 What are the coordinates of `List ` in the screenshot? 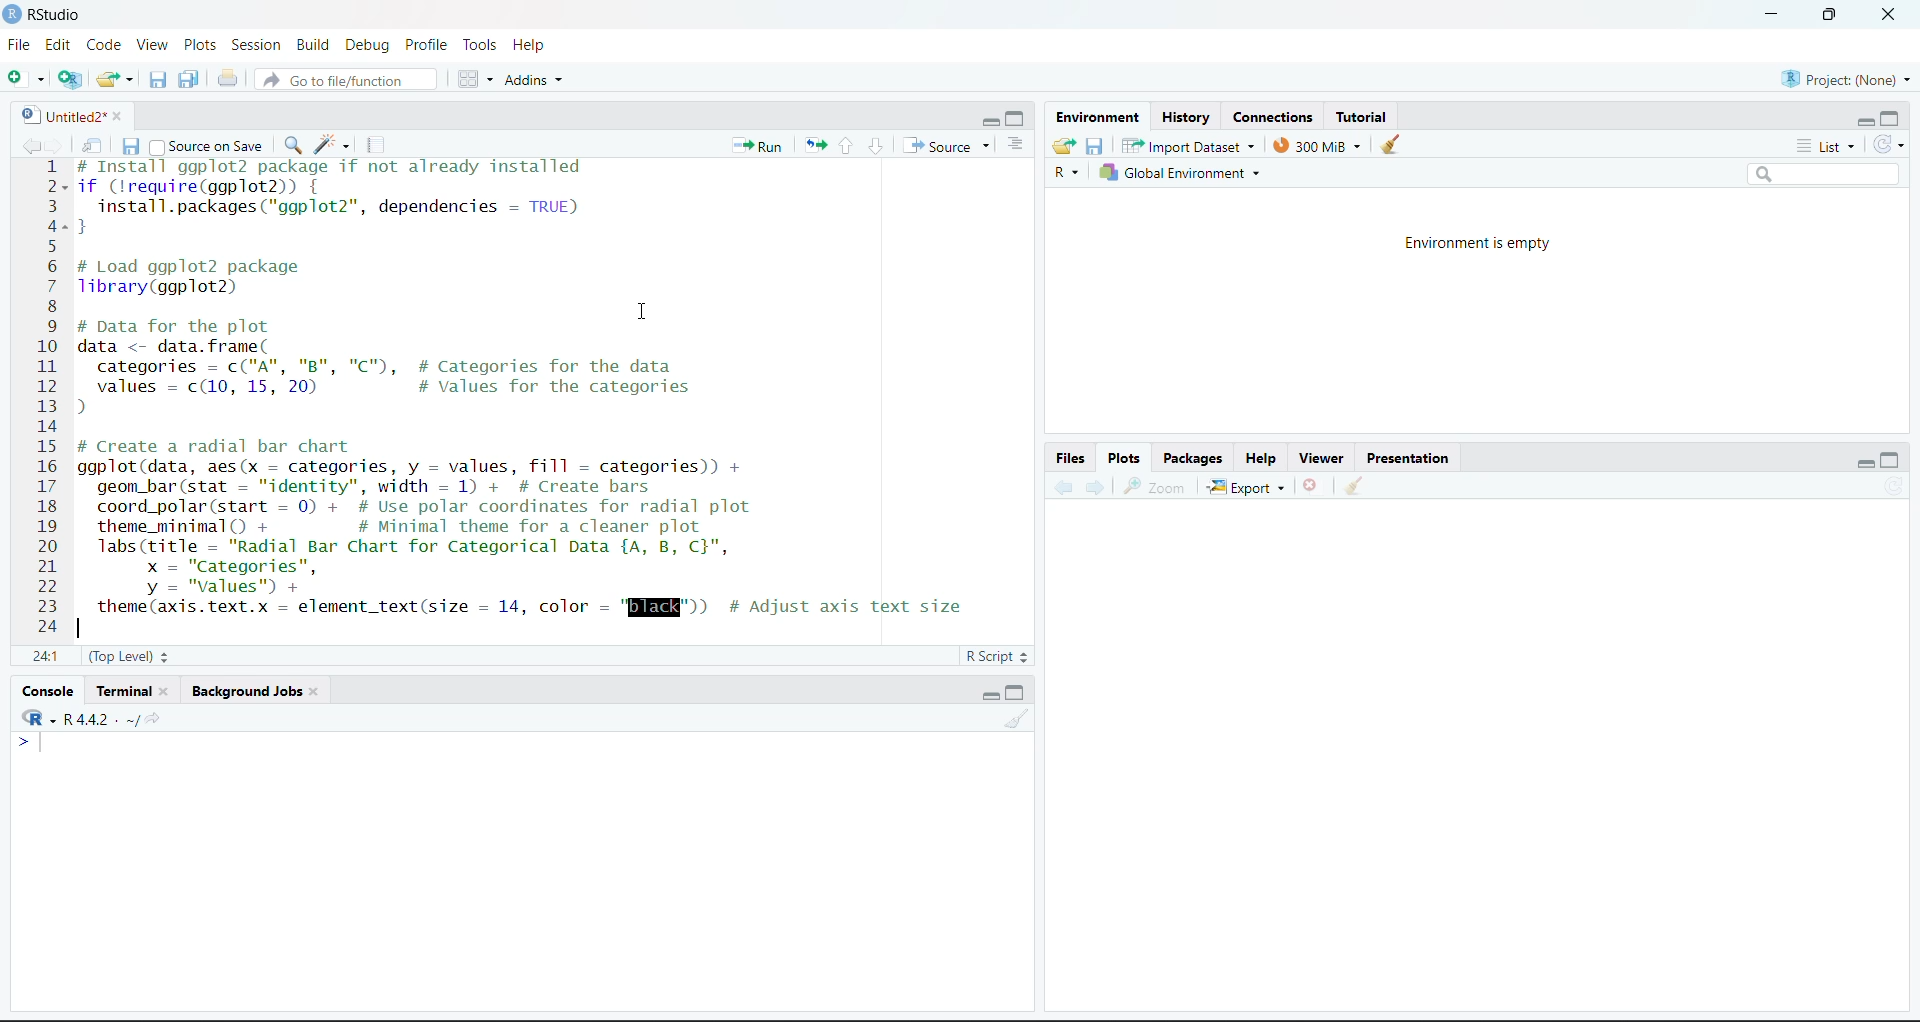 It's located at (1827, 147).